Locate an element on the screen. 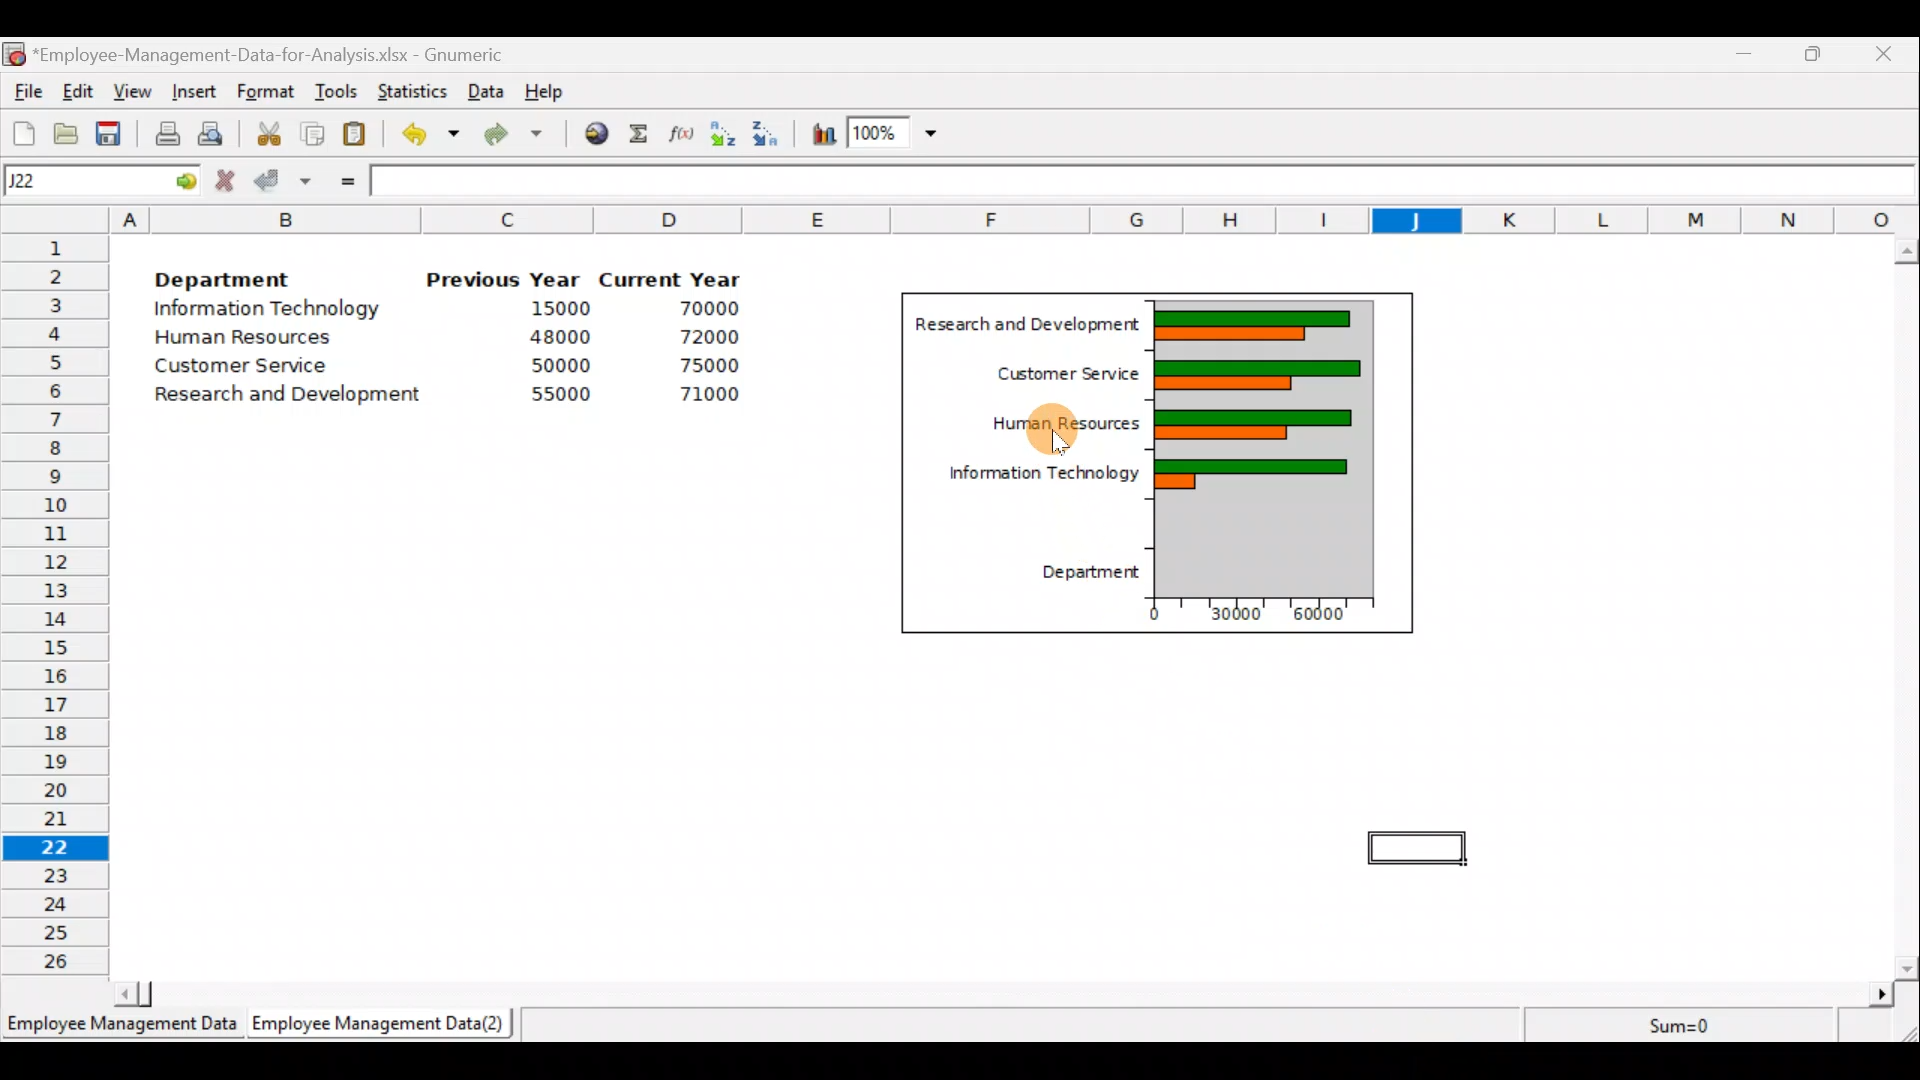  Edit is located at coordinates (80, 90).